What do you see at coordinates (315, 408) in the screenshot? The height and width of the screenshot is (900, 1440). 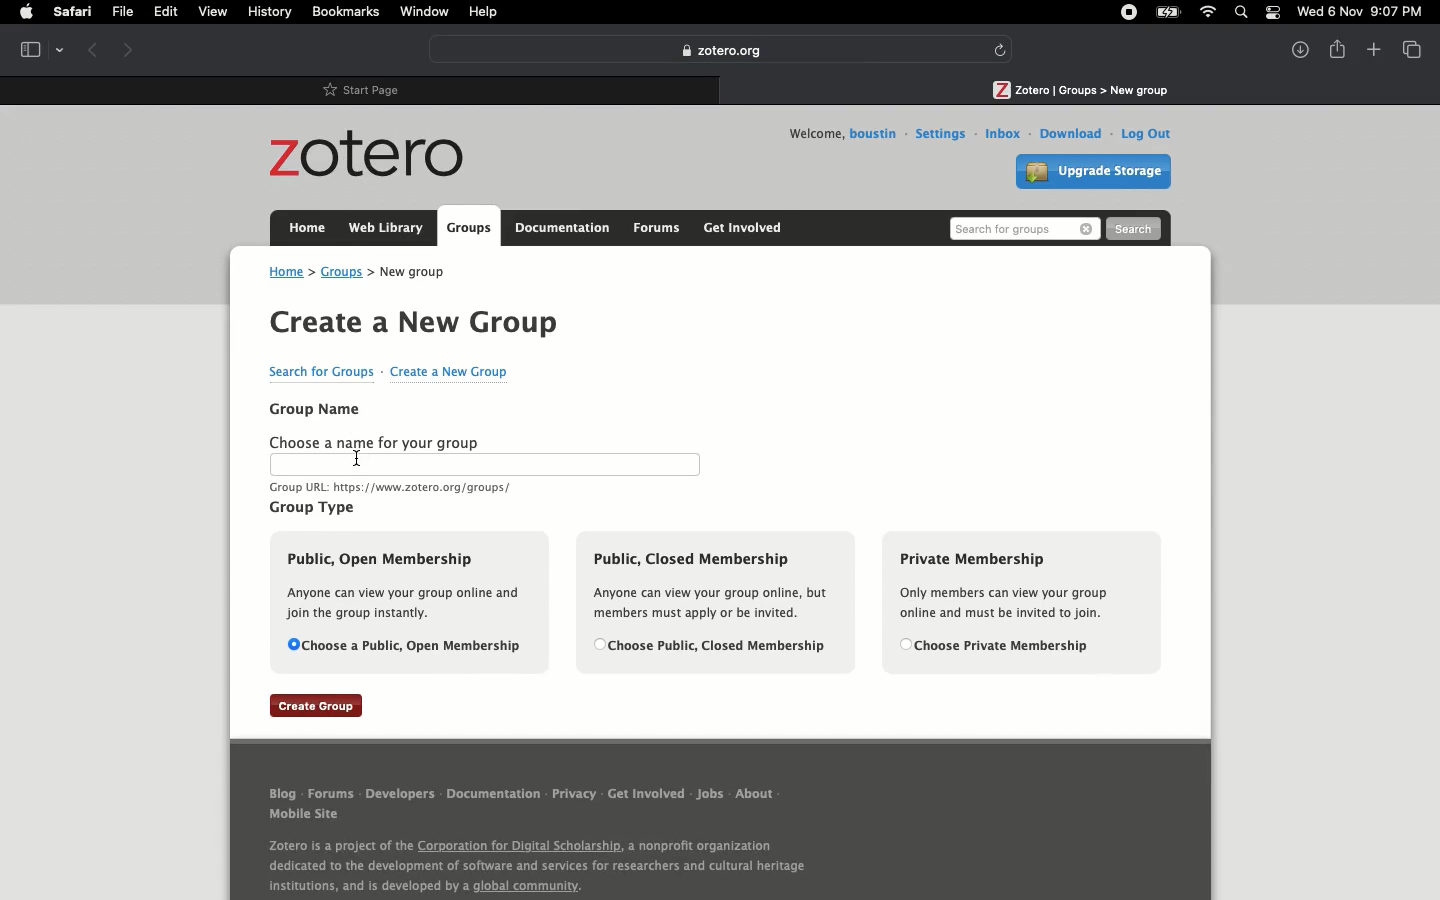 I see `Group name` at bounding box center [315, 408].